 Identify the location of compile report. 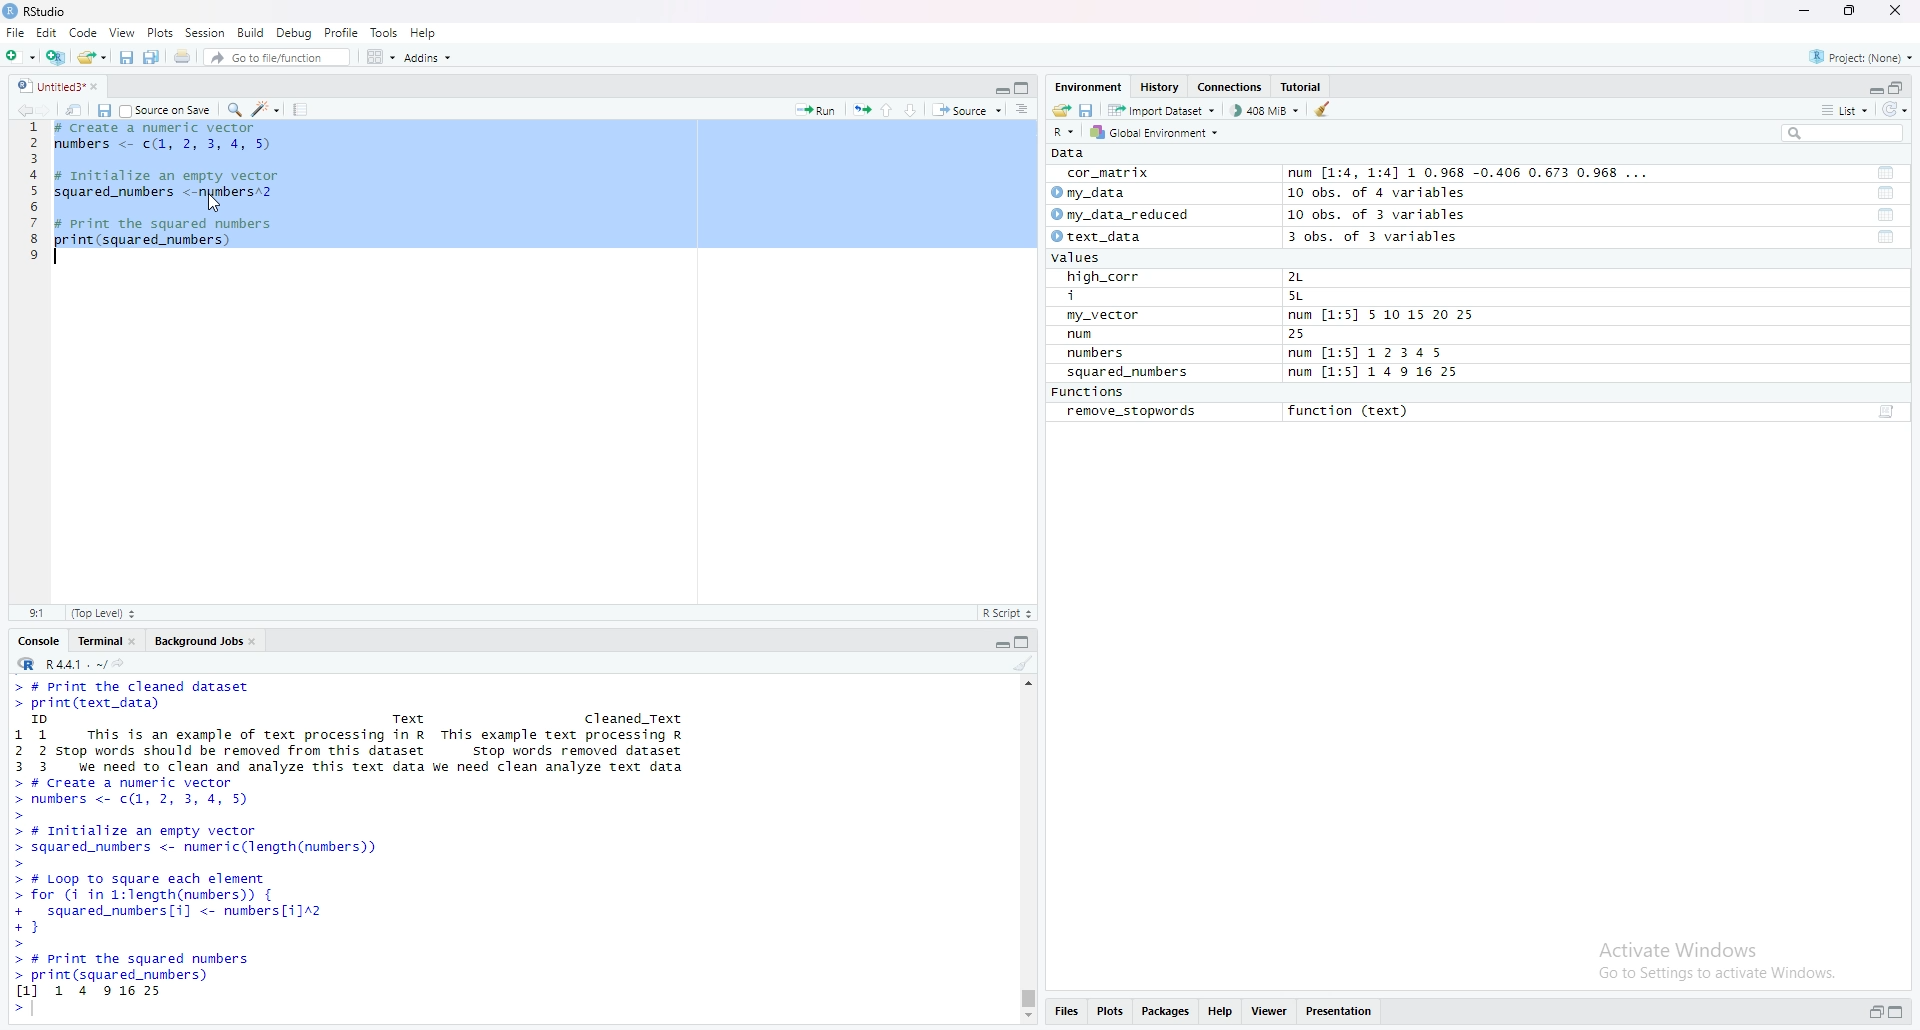
(300, 109).